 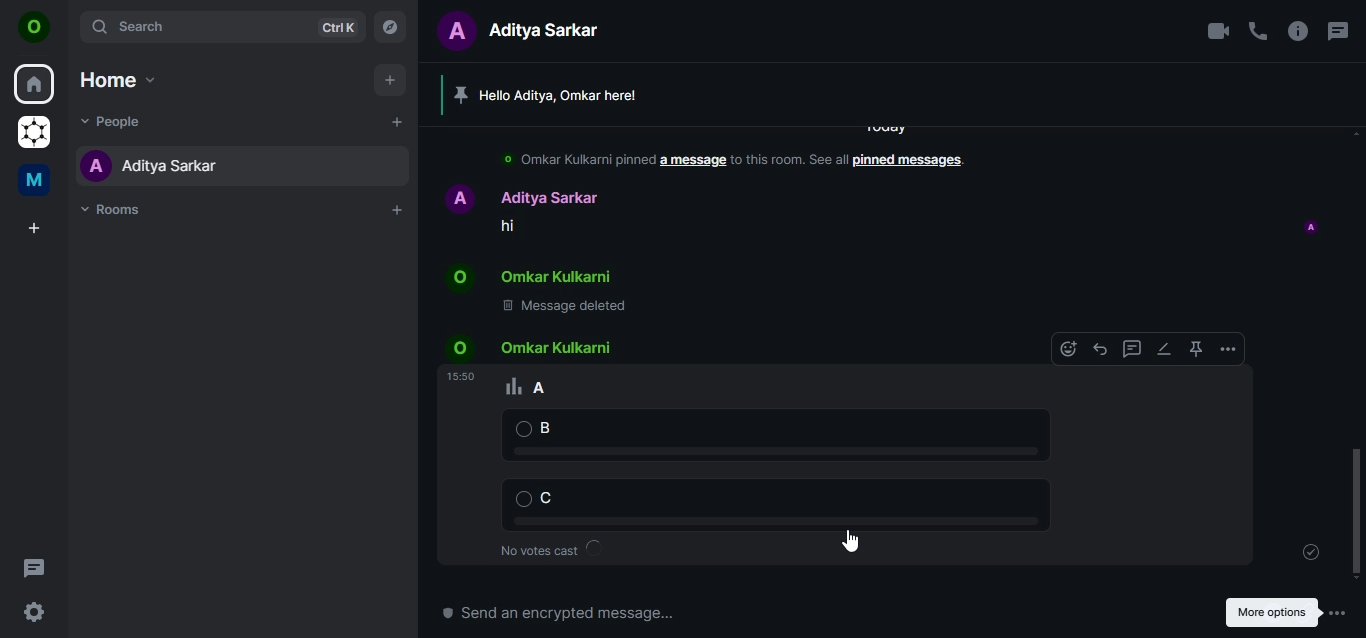 I want to click on threads, so click(x=1336, y=31).